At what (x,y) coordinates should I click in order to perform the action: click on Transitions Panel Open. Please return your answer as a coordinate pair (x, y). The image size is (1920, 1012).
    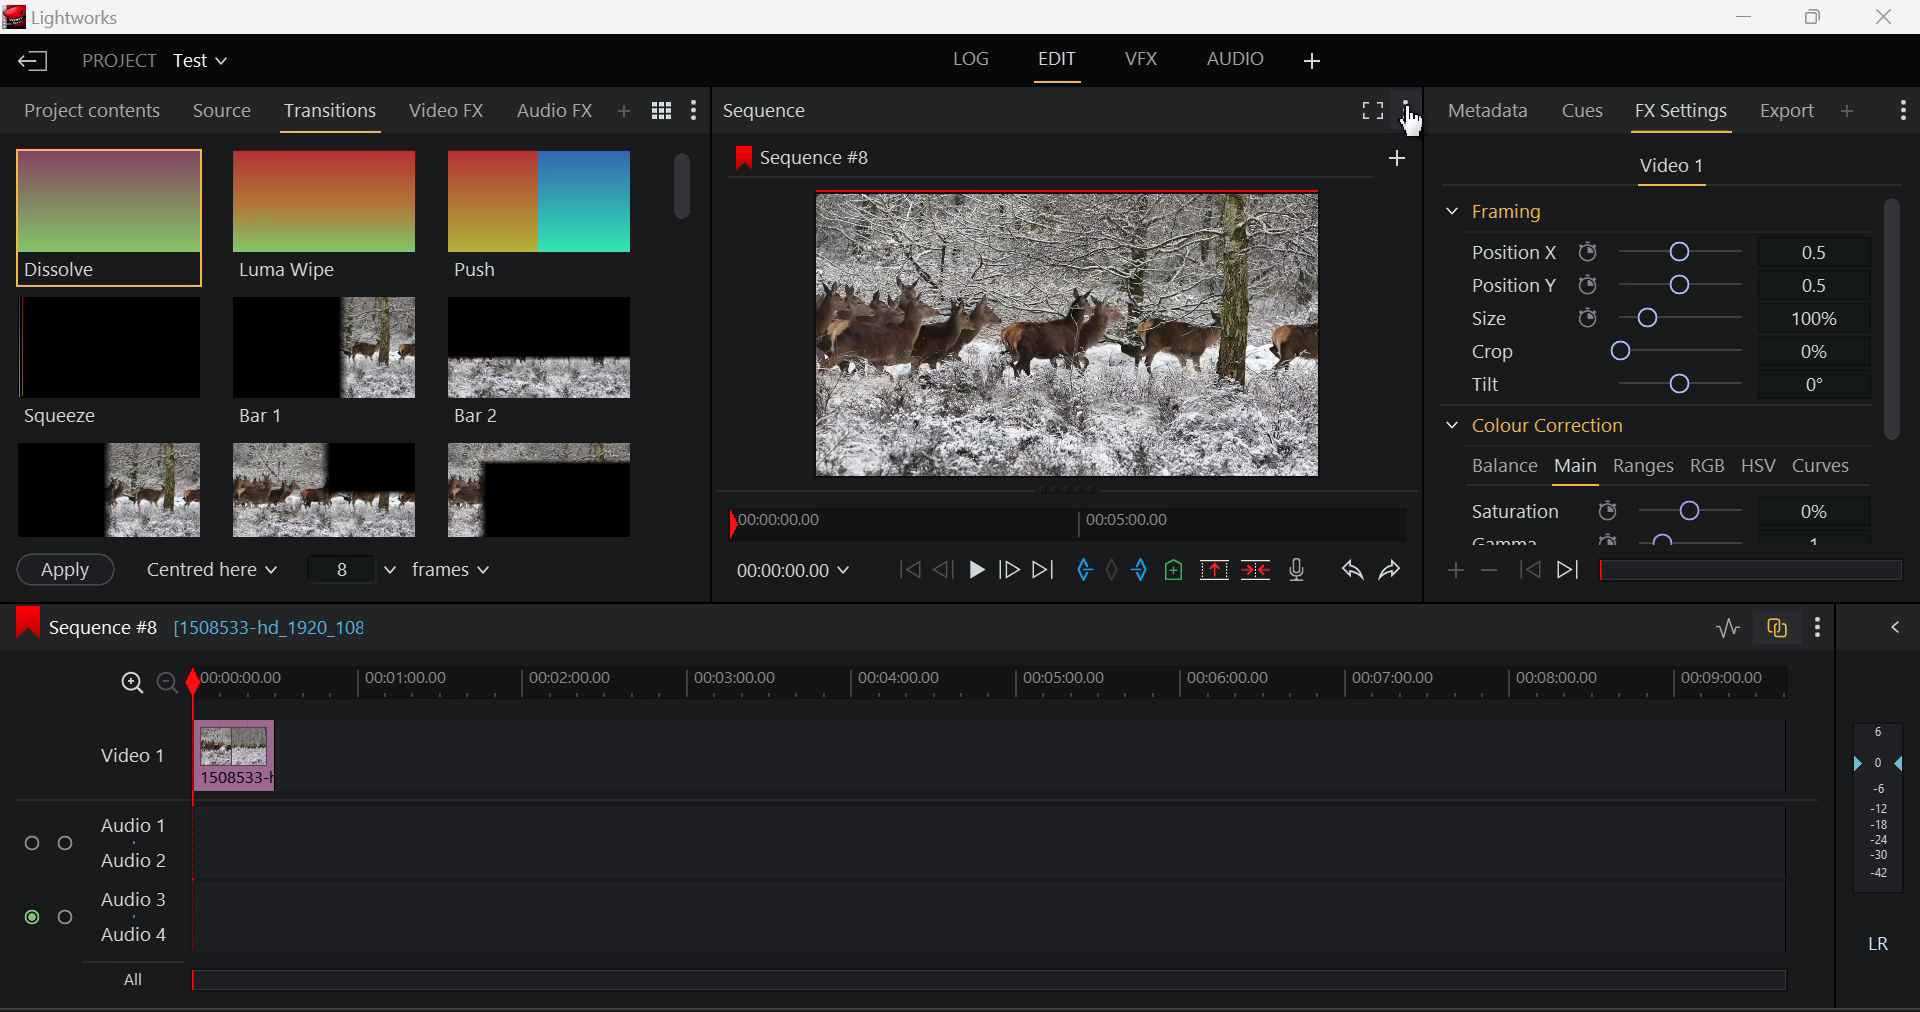
    Looking at the image, I should click on (334, 112).